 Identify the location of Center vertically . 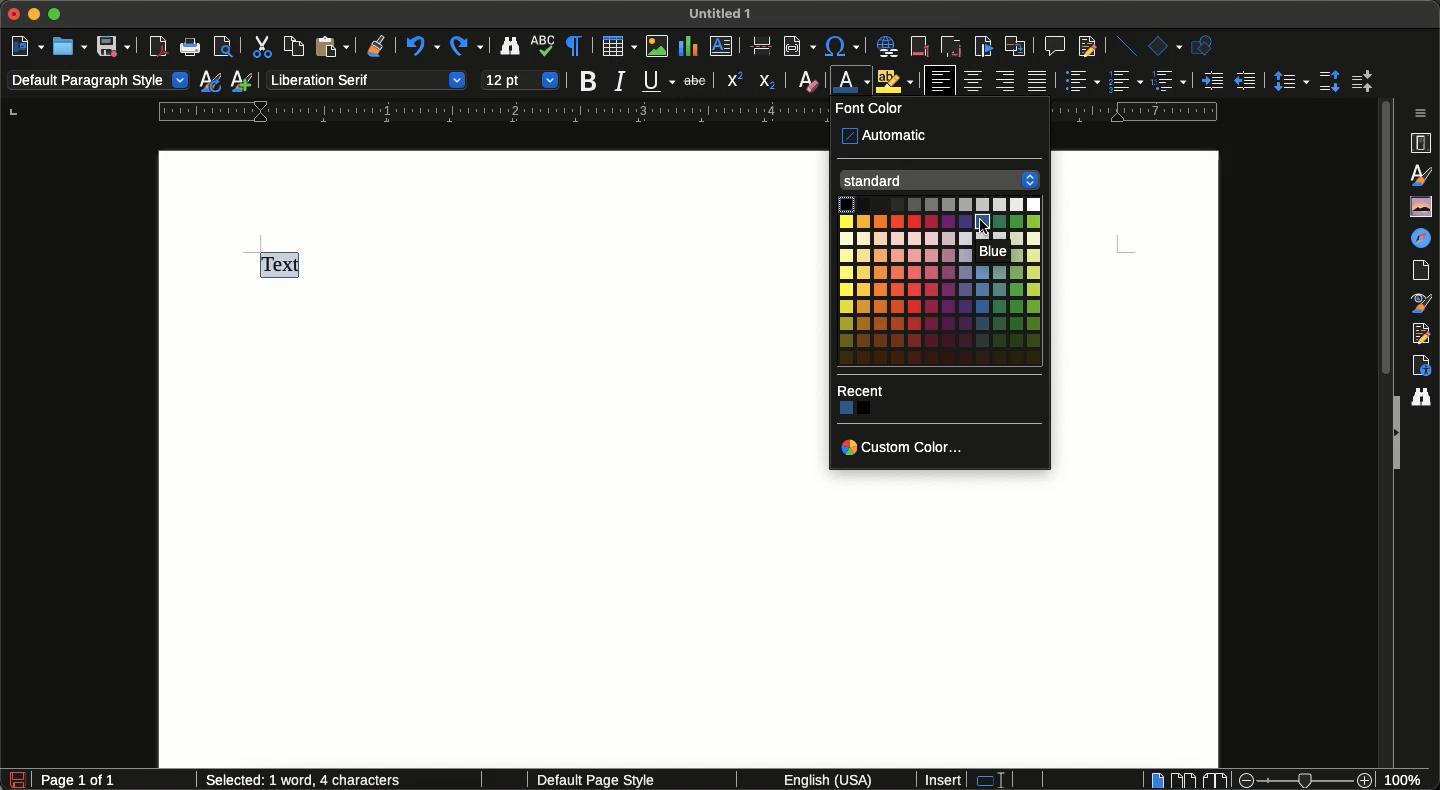
(974, 81).